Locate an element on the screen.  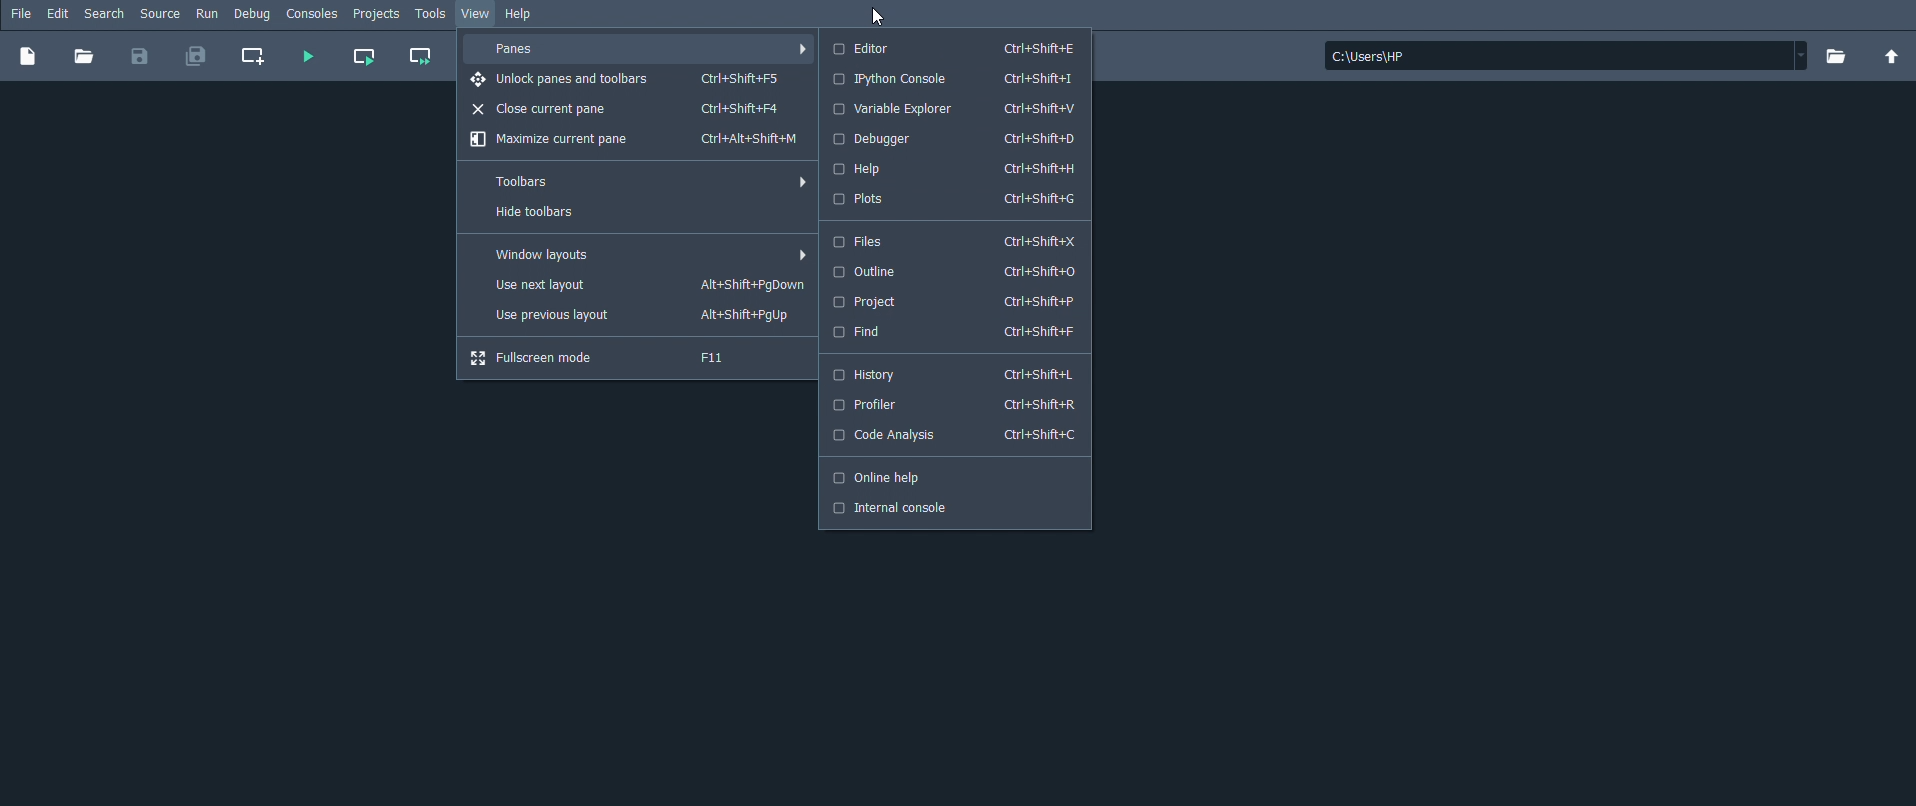
Outline is located at coordinates (958, 272).